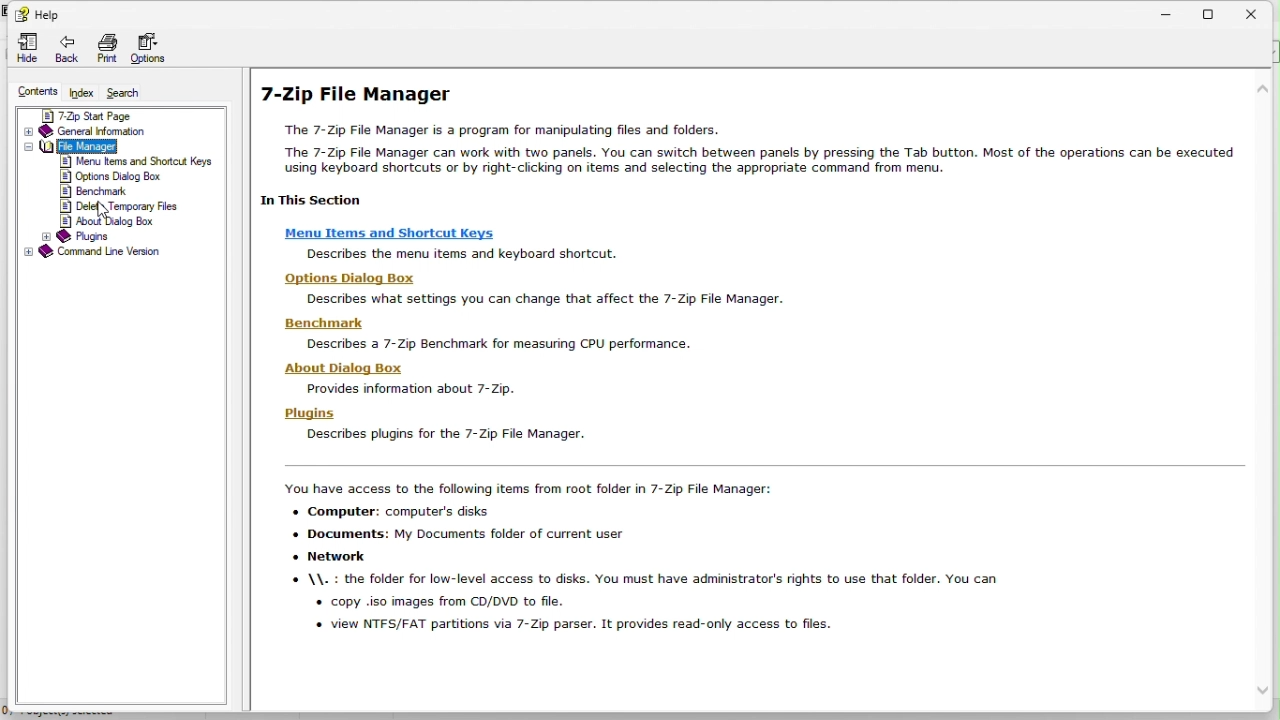 Image resolution: width=1280 pixels, height=720 pixels. Describe the element at coordinates (1218, 11) in the screenshot. I see `restore` at that location.